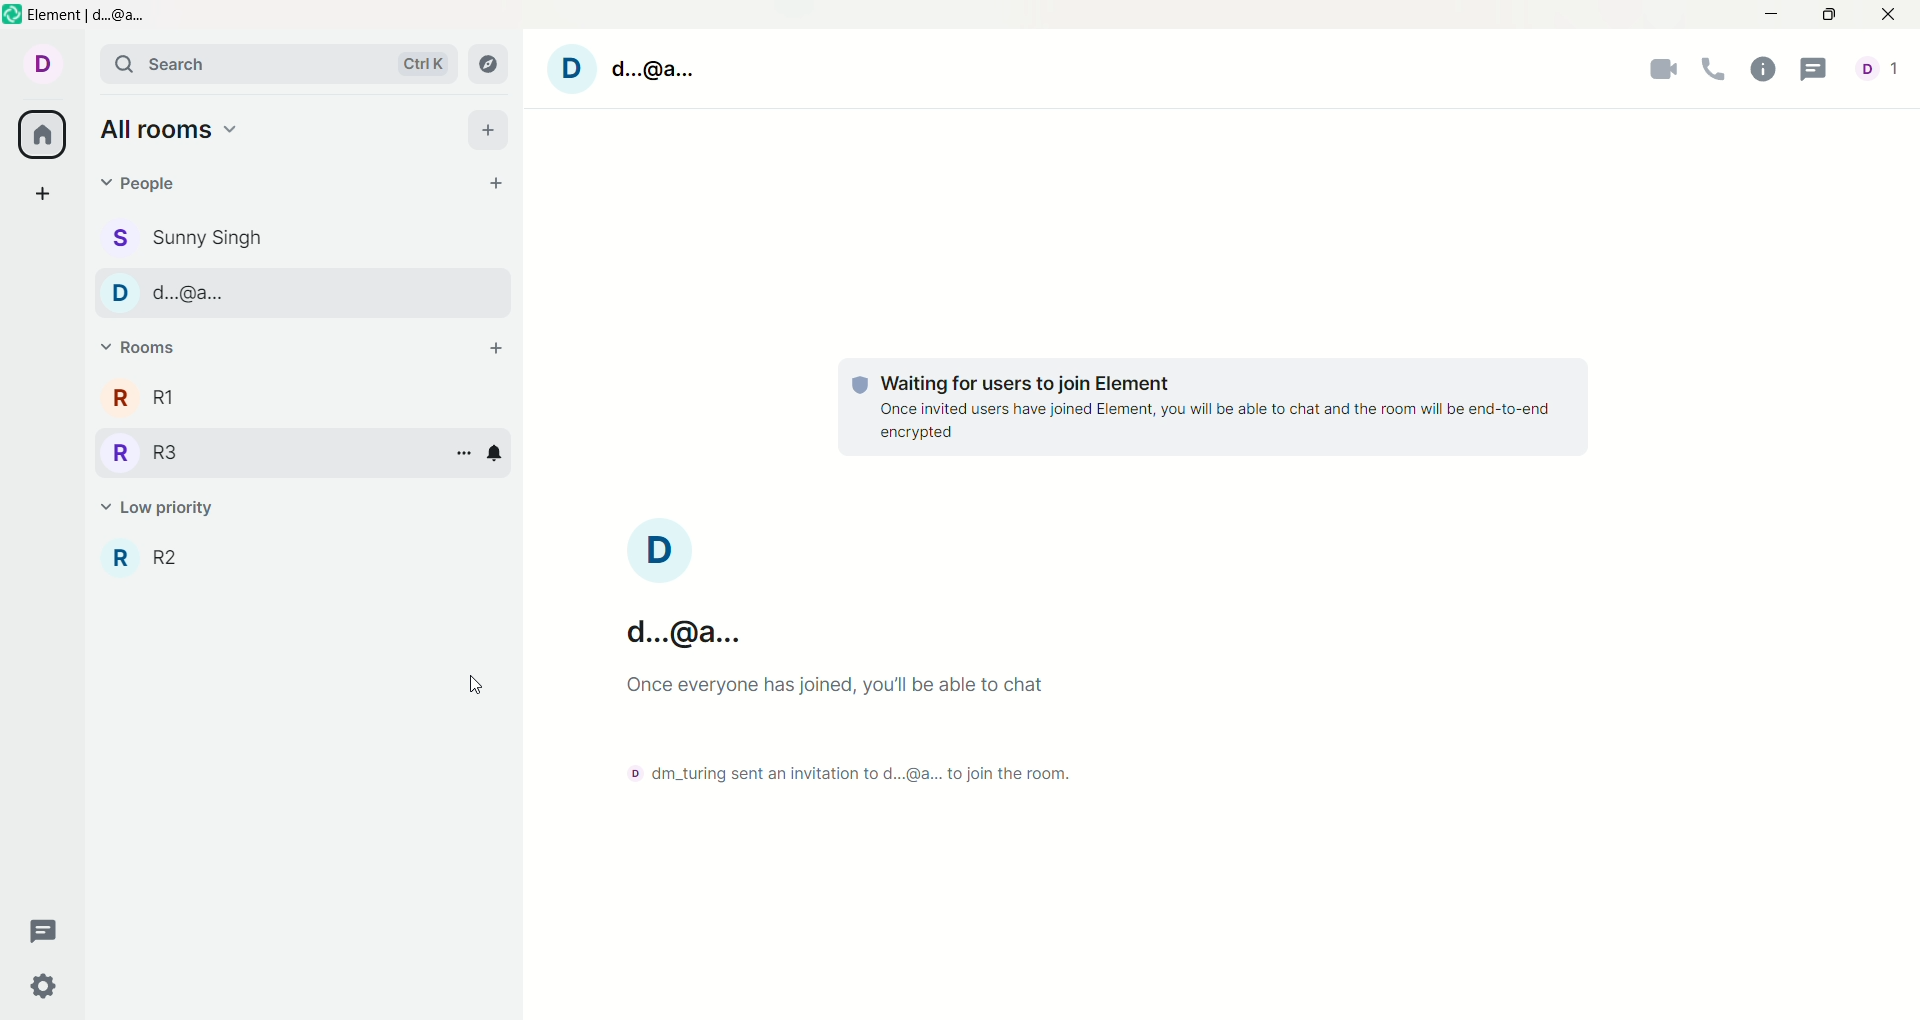  I want to click on room 3, so click(143, 455).